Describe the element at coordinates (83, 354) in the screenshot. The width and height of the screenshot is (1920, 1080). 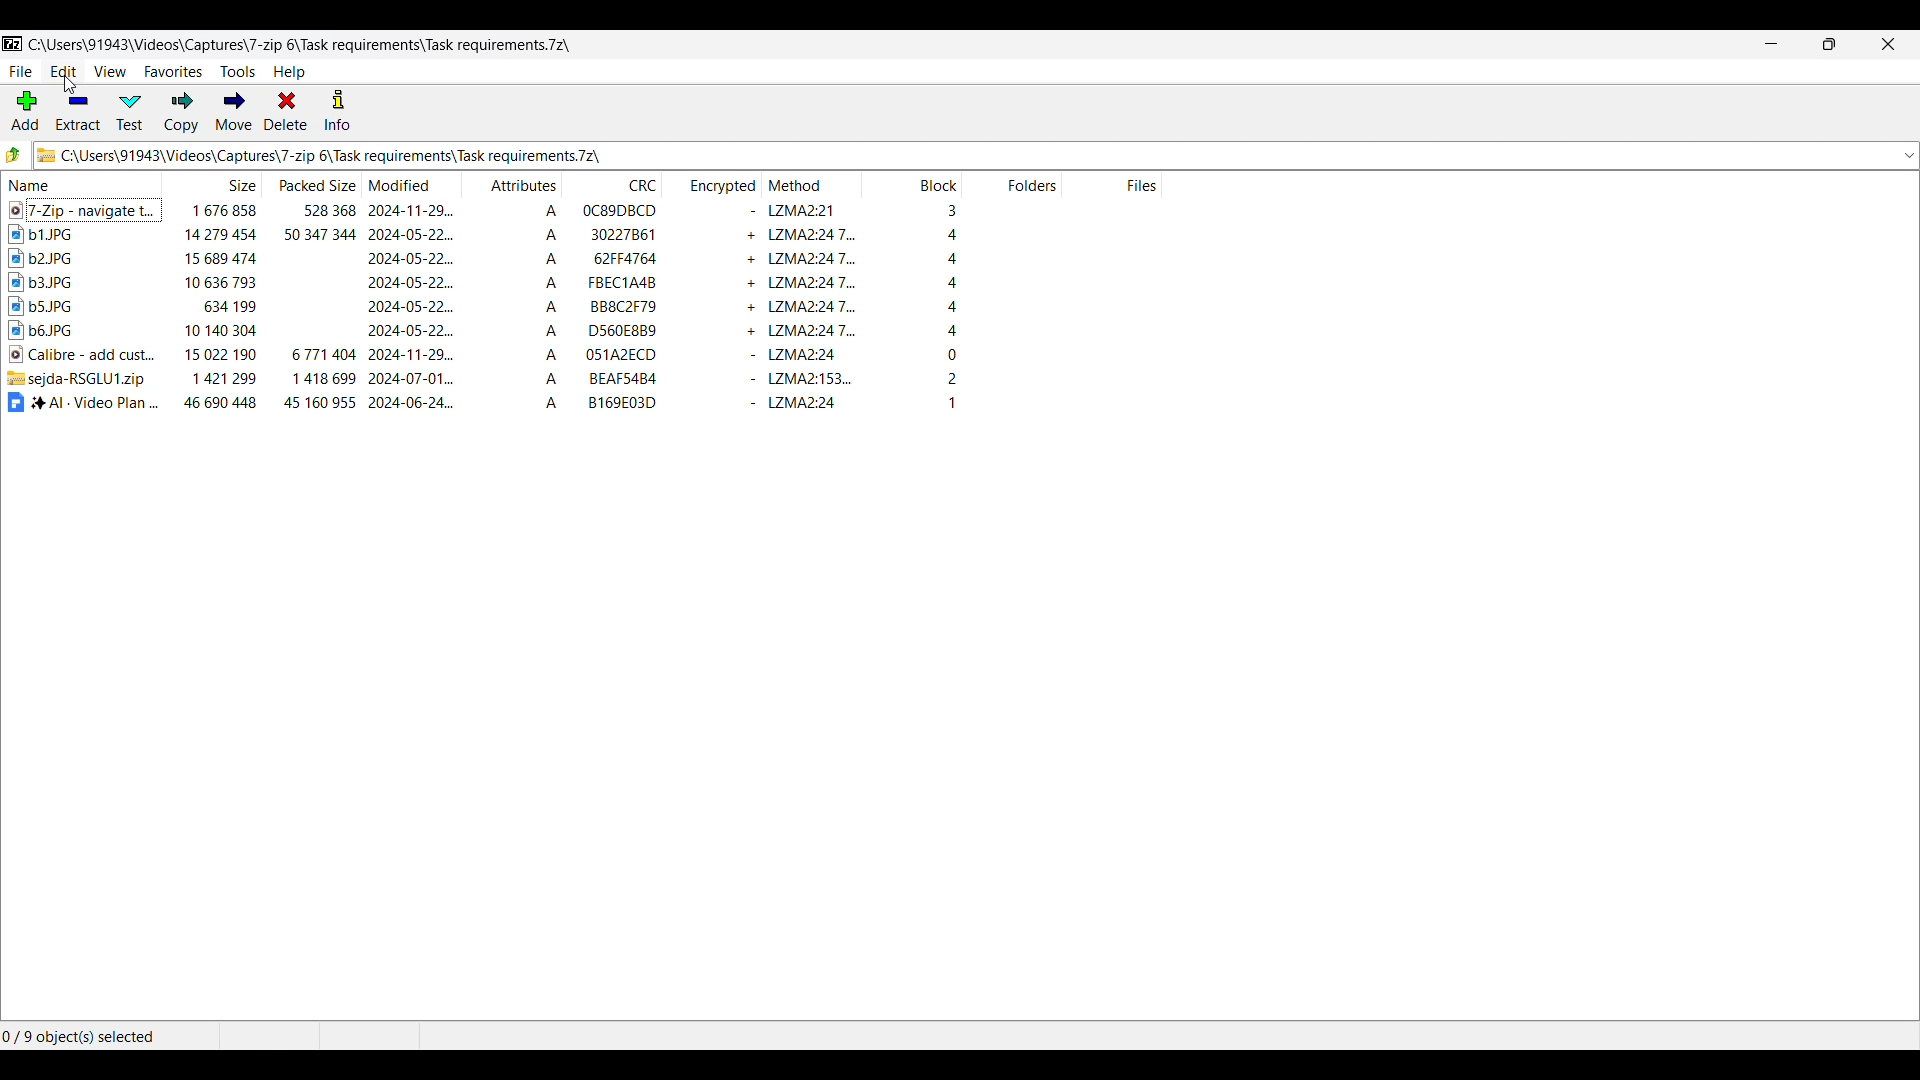
I see `video file` at that location.